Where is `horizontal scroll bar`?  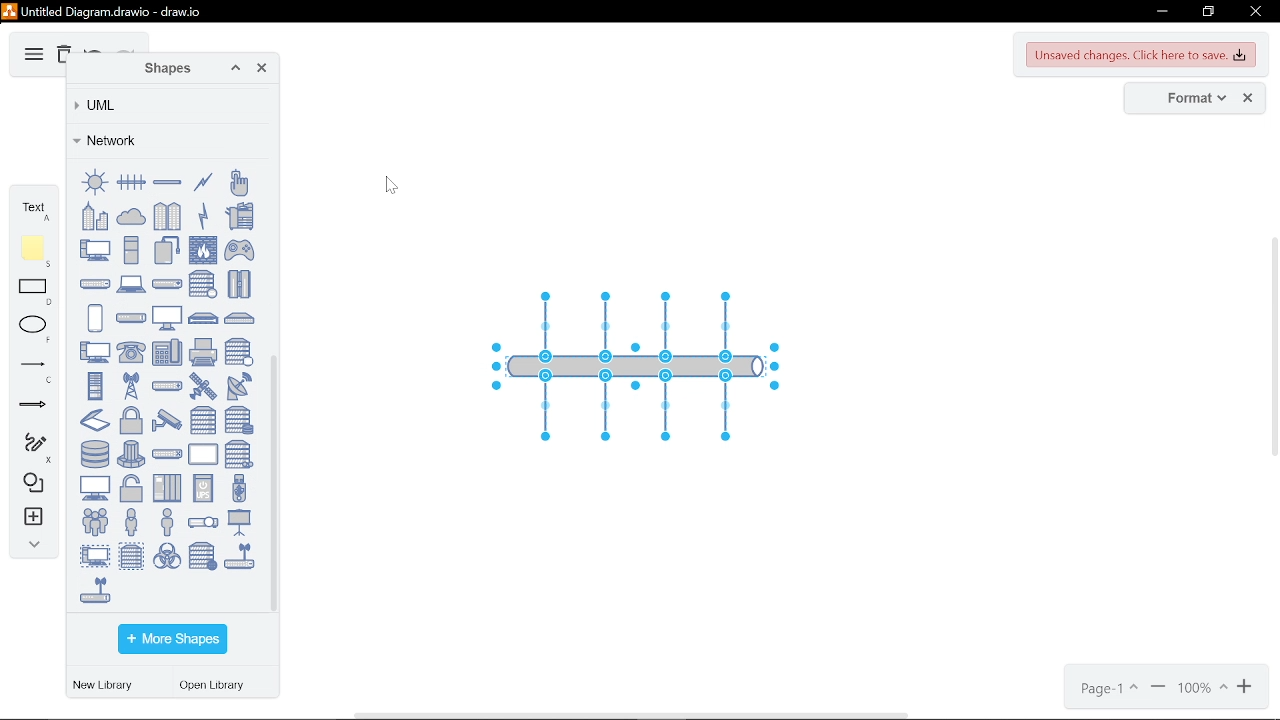
horizontal scroll bar is located at coordinates (634, 714).